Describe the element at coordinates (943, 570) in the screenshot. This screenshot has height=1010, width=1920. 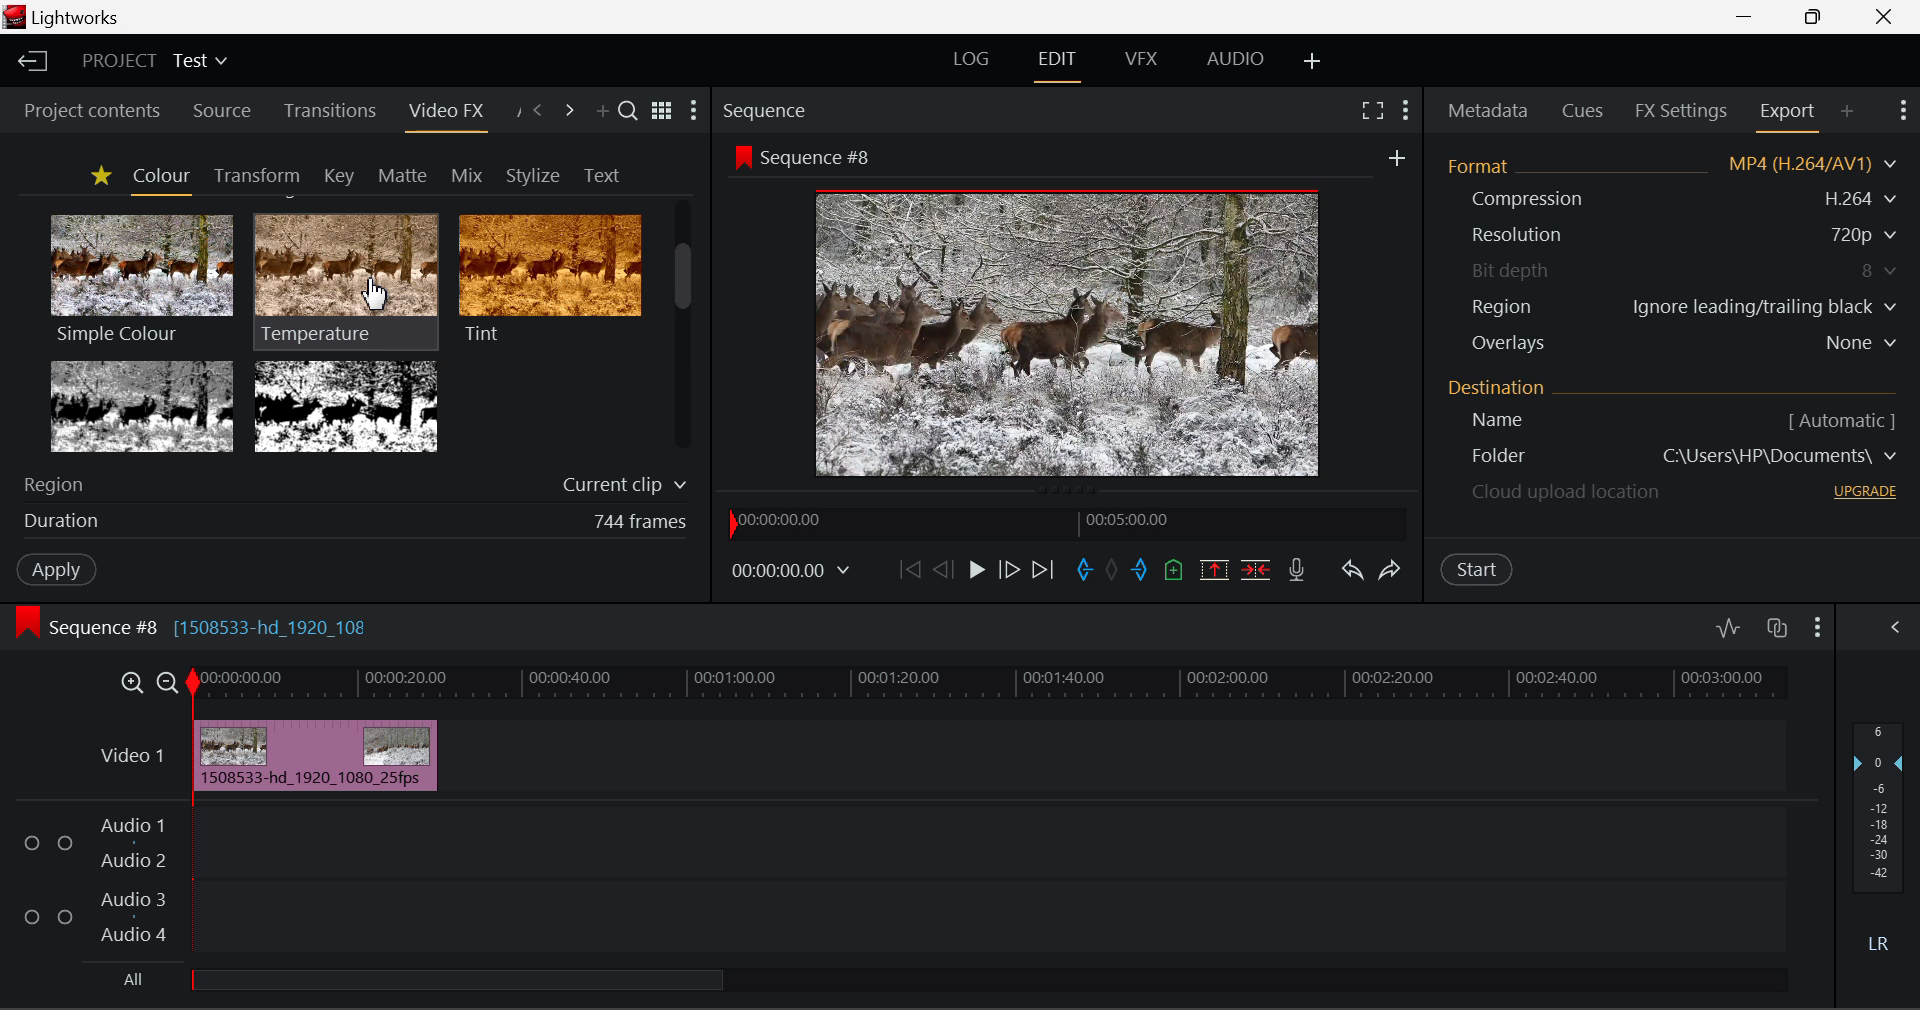
I see `Go Back` at that location.